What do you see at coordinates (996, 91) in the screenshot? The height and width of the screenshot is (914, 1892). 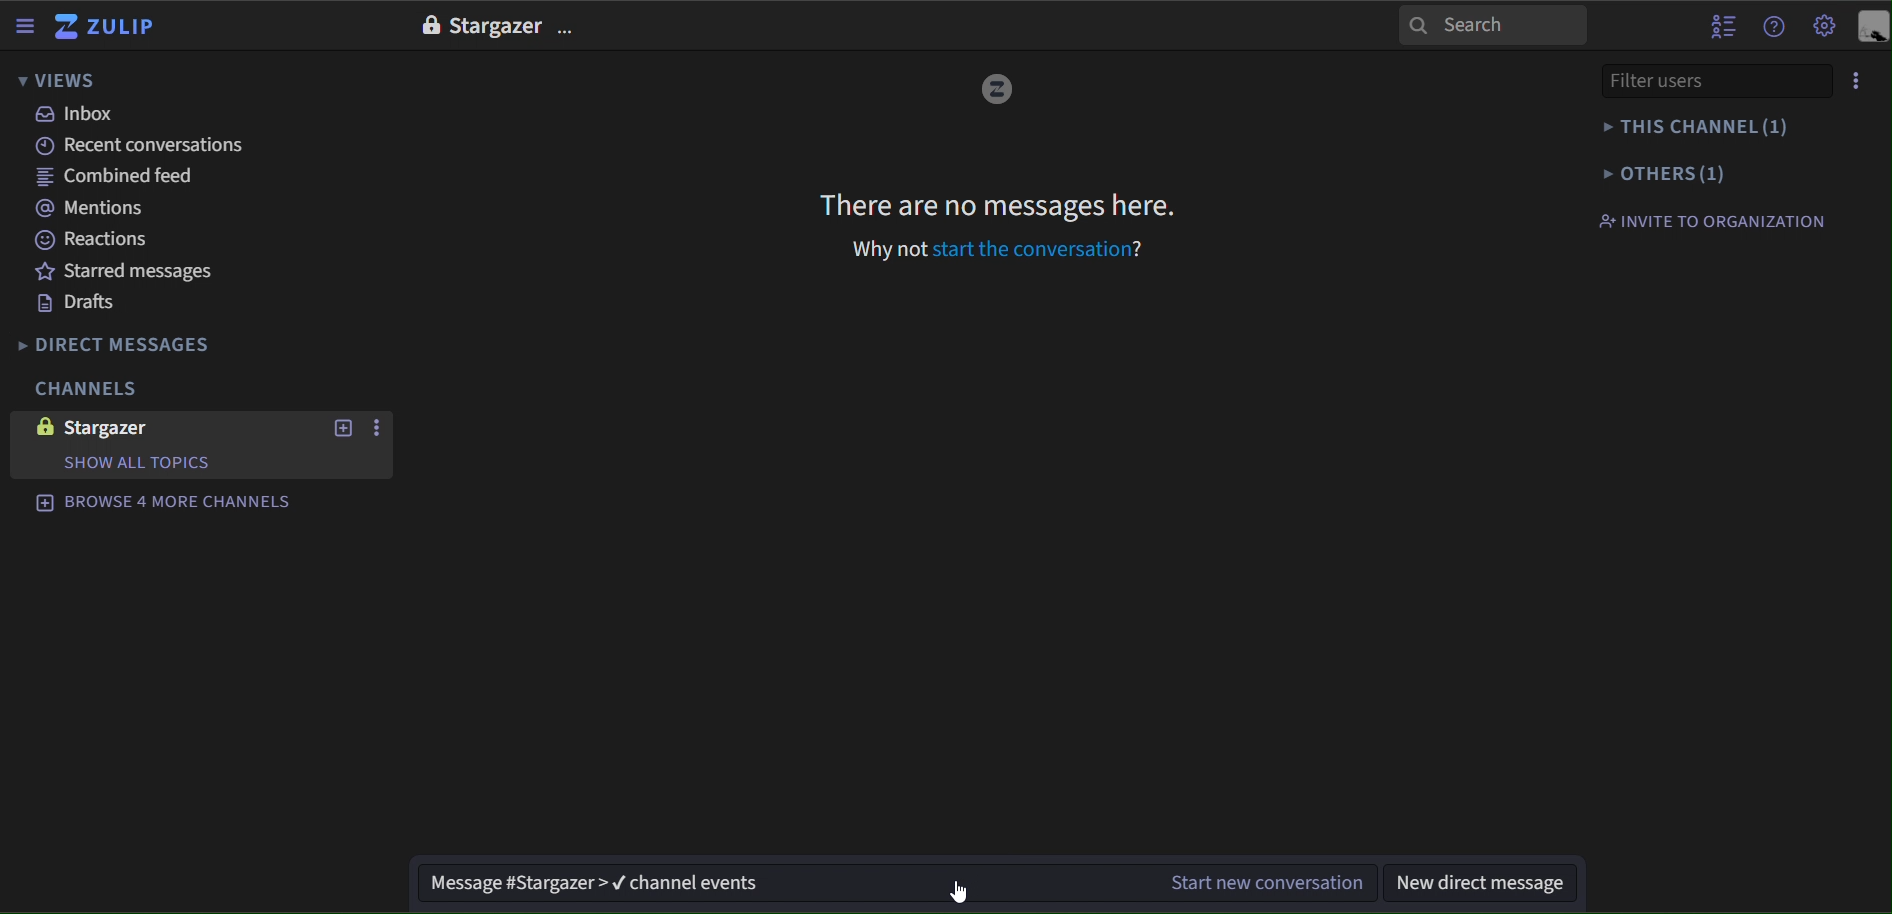 I see `image` at bounding box center [996, 91].